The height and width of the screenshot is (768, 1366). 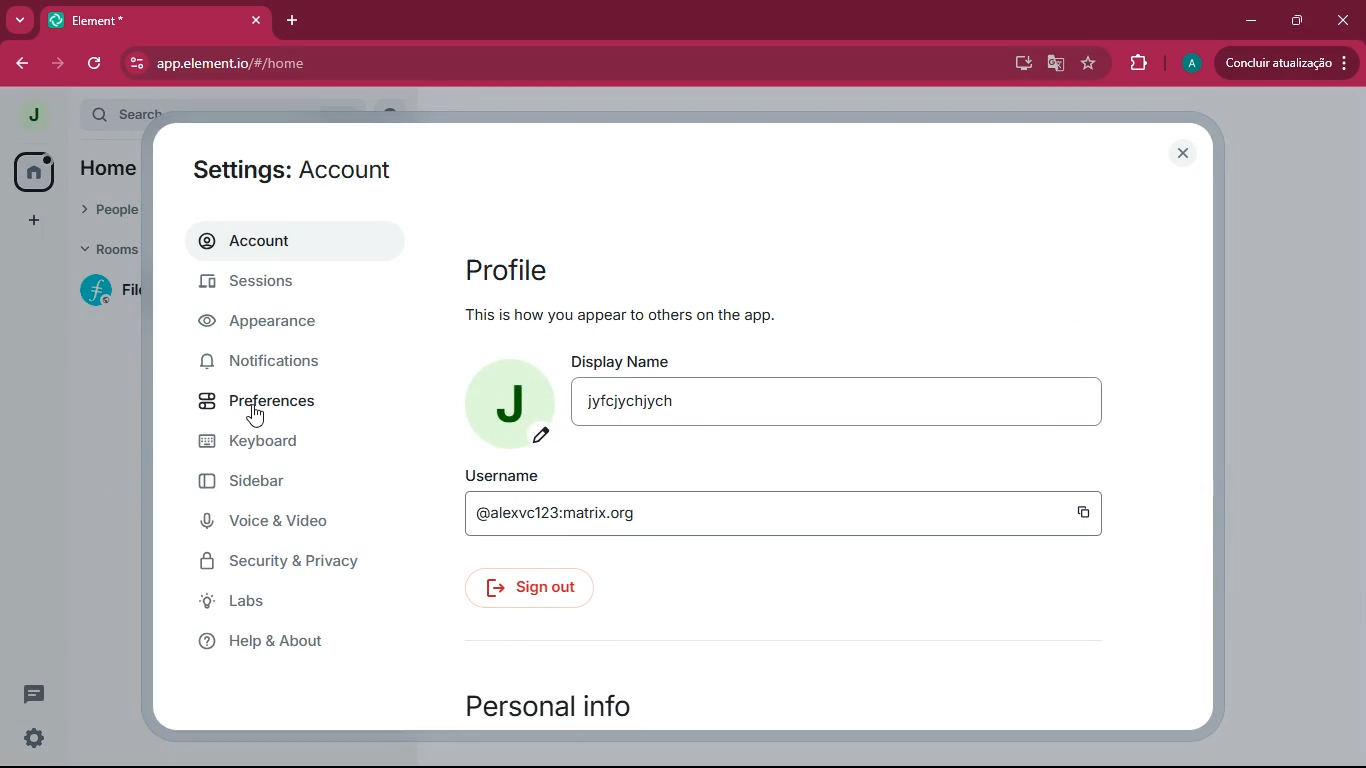 What do you see at coordinates (259, 363) in the screenshot?
I see `notifications` at bounding box center [259, 363].